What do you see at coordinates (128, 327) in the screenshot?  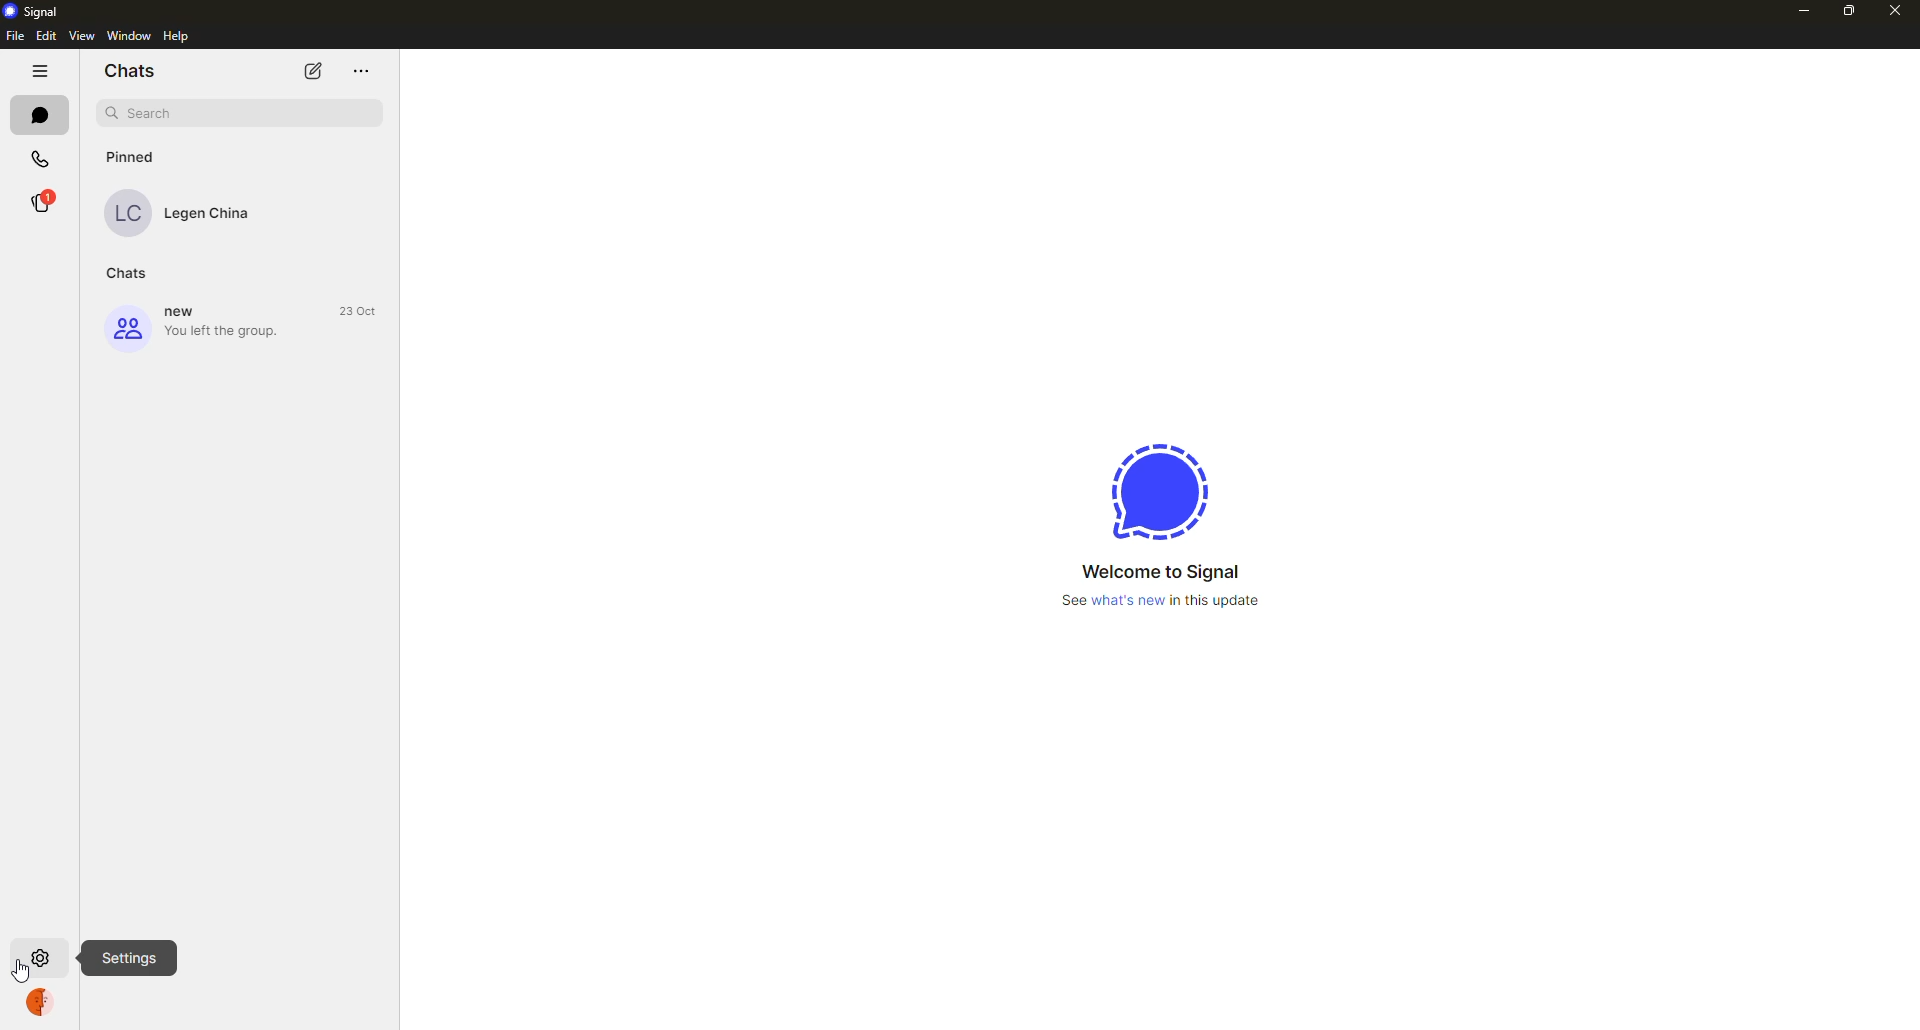 I see `group icon` at bounding box center [128, 327].